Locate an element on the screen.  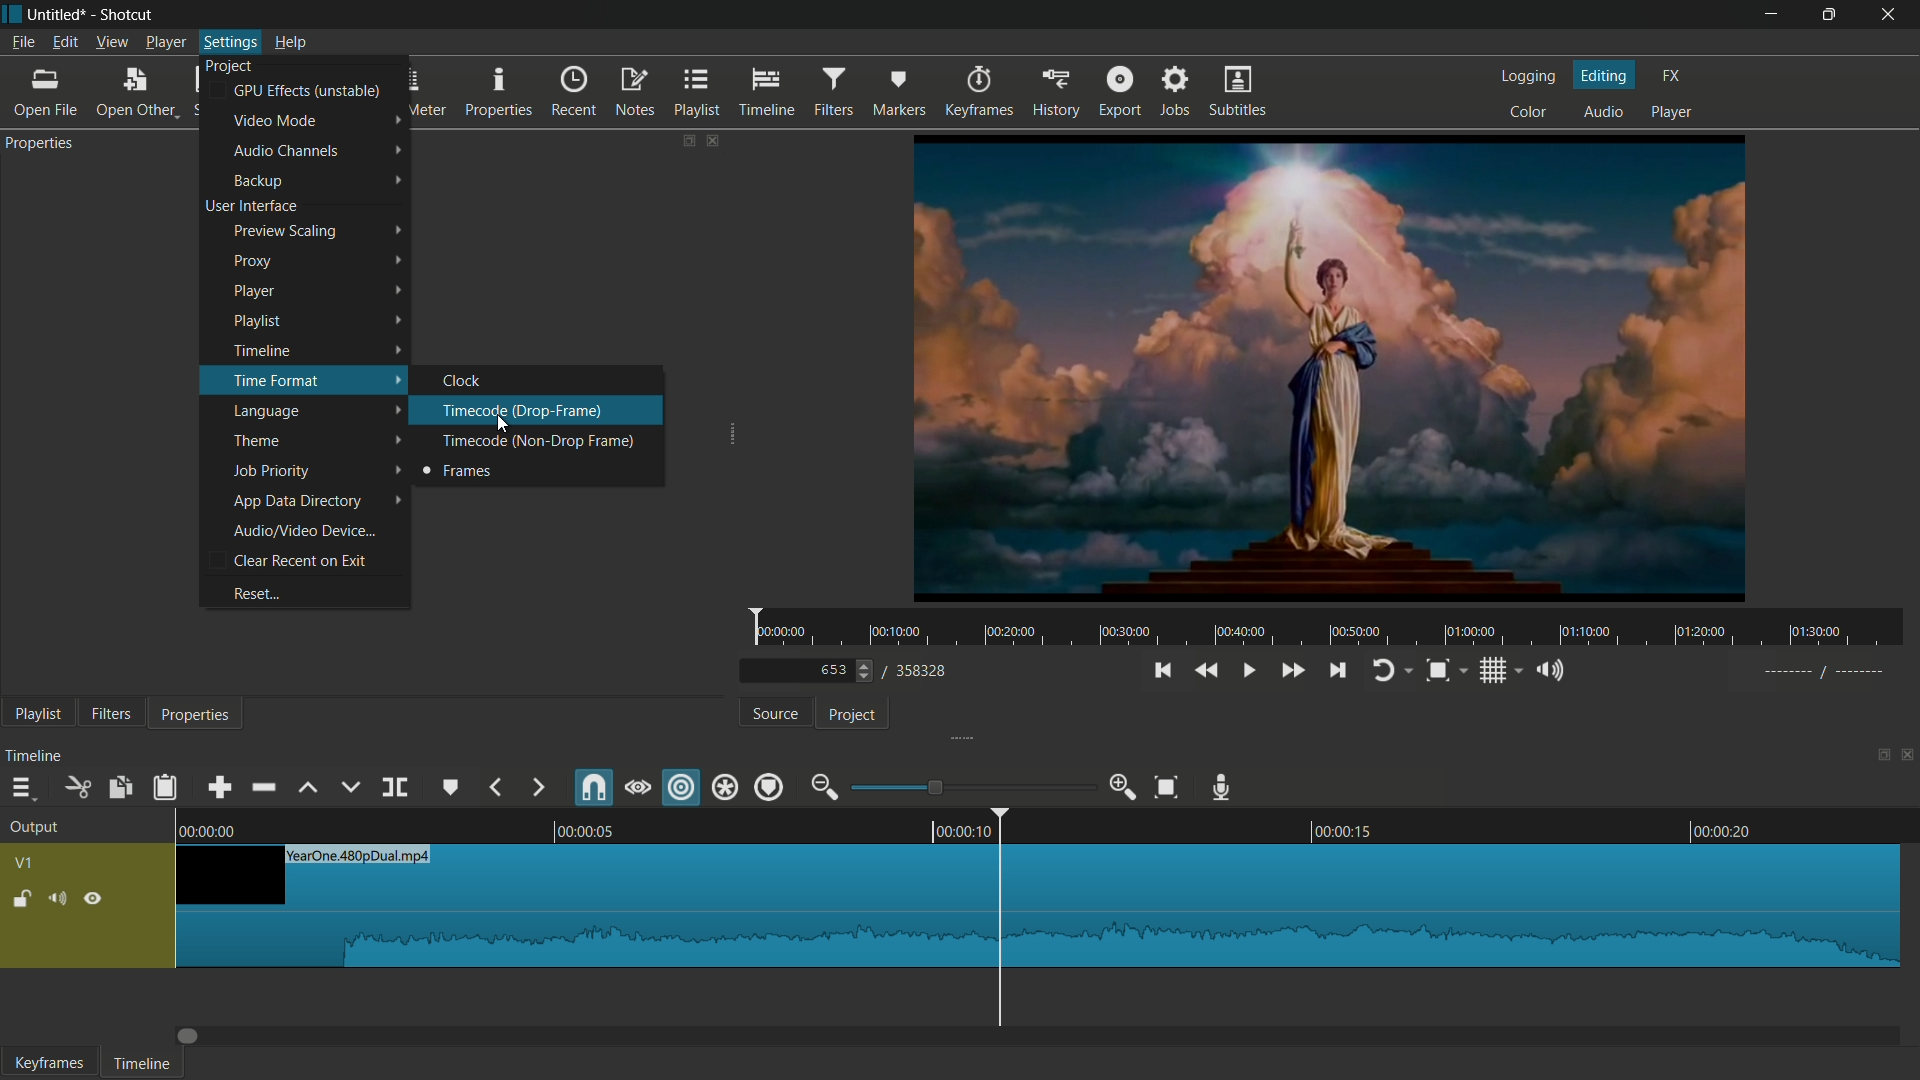
audio or video device is located at coordinates (301, 530).